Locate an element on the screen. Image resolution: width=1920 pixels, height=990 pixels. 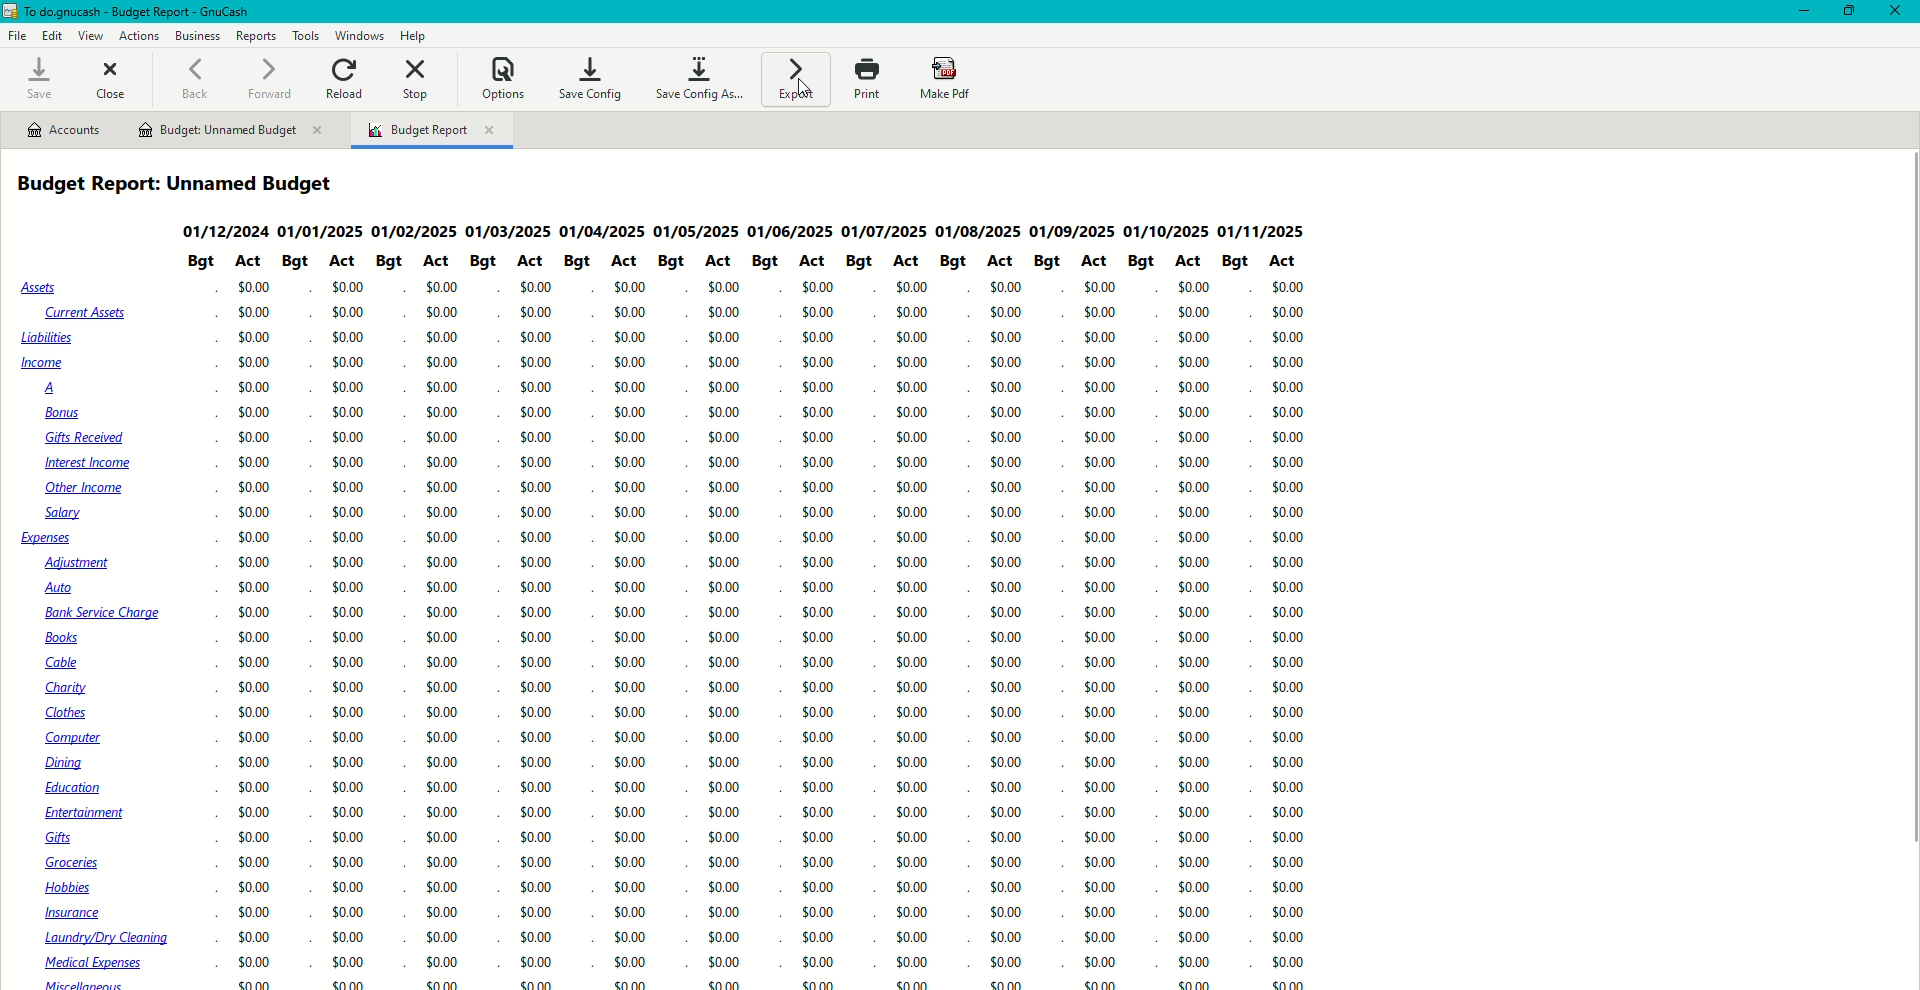
$0.00 is located at coordinates (726, 861).